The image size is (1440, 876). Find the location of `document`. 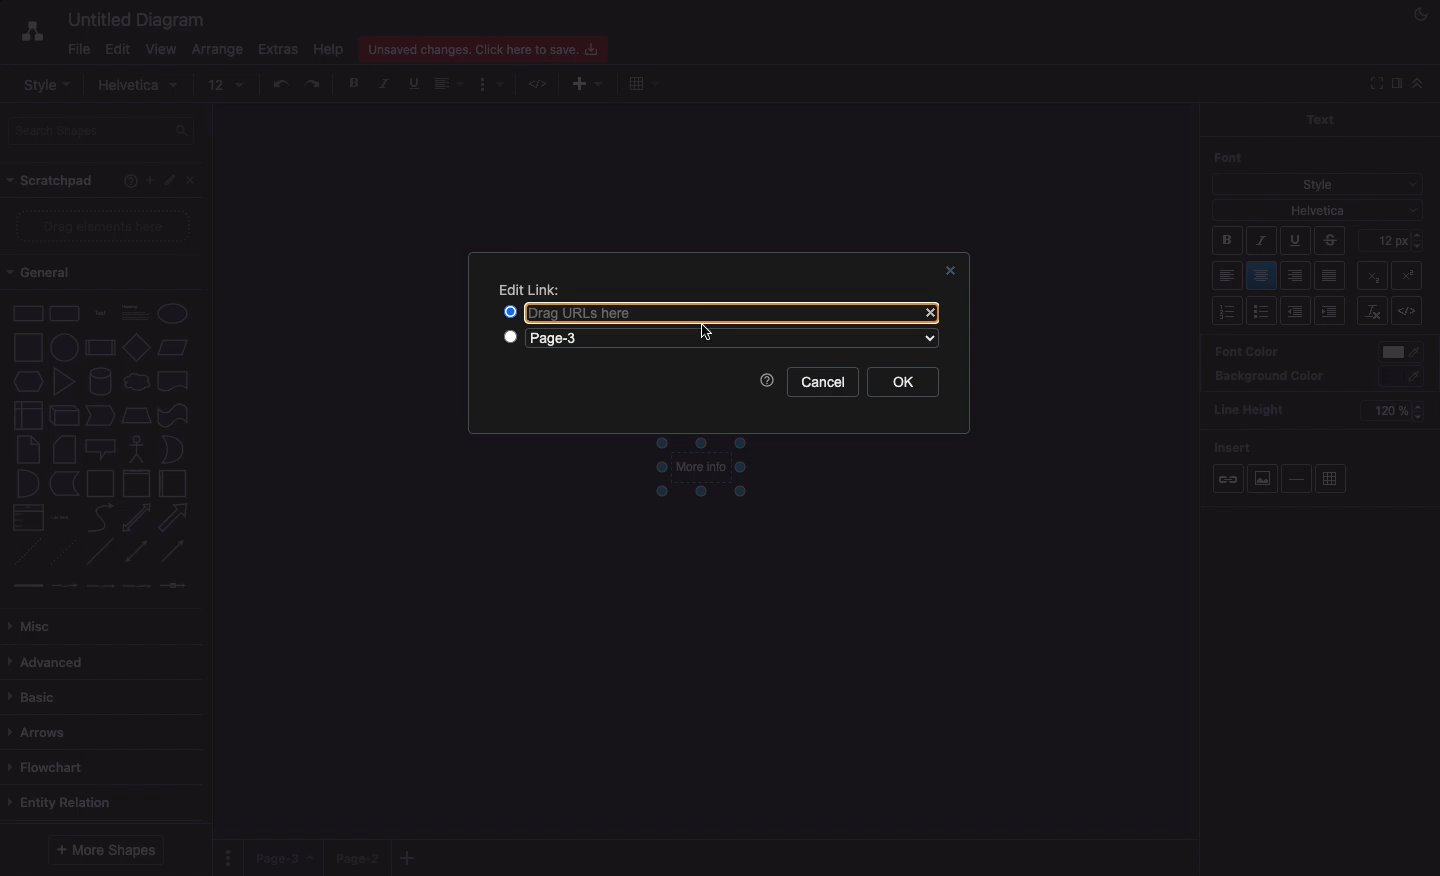

document is located at coordinates (174, 381).